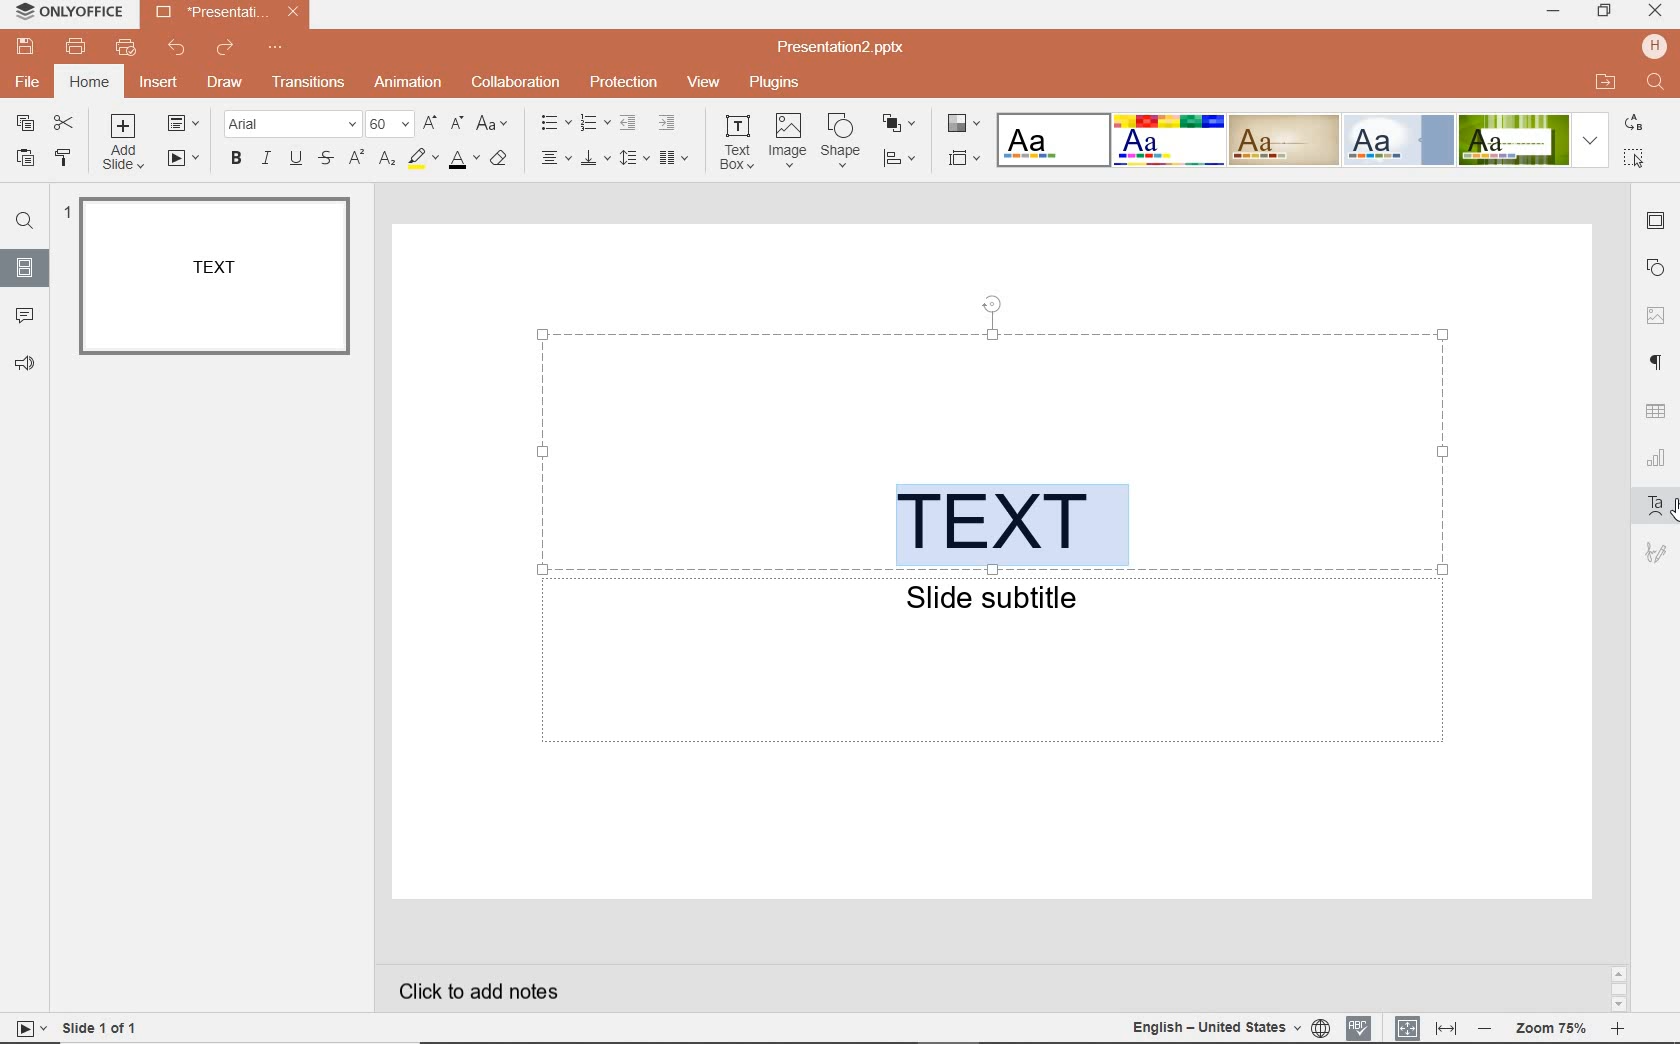 This screenshot has width=1680, height=1044. I want to click on SLIDE 1 OF 1, so click(100, 1026).